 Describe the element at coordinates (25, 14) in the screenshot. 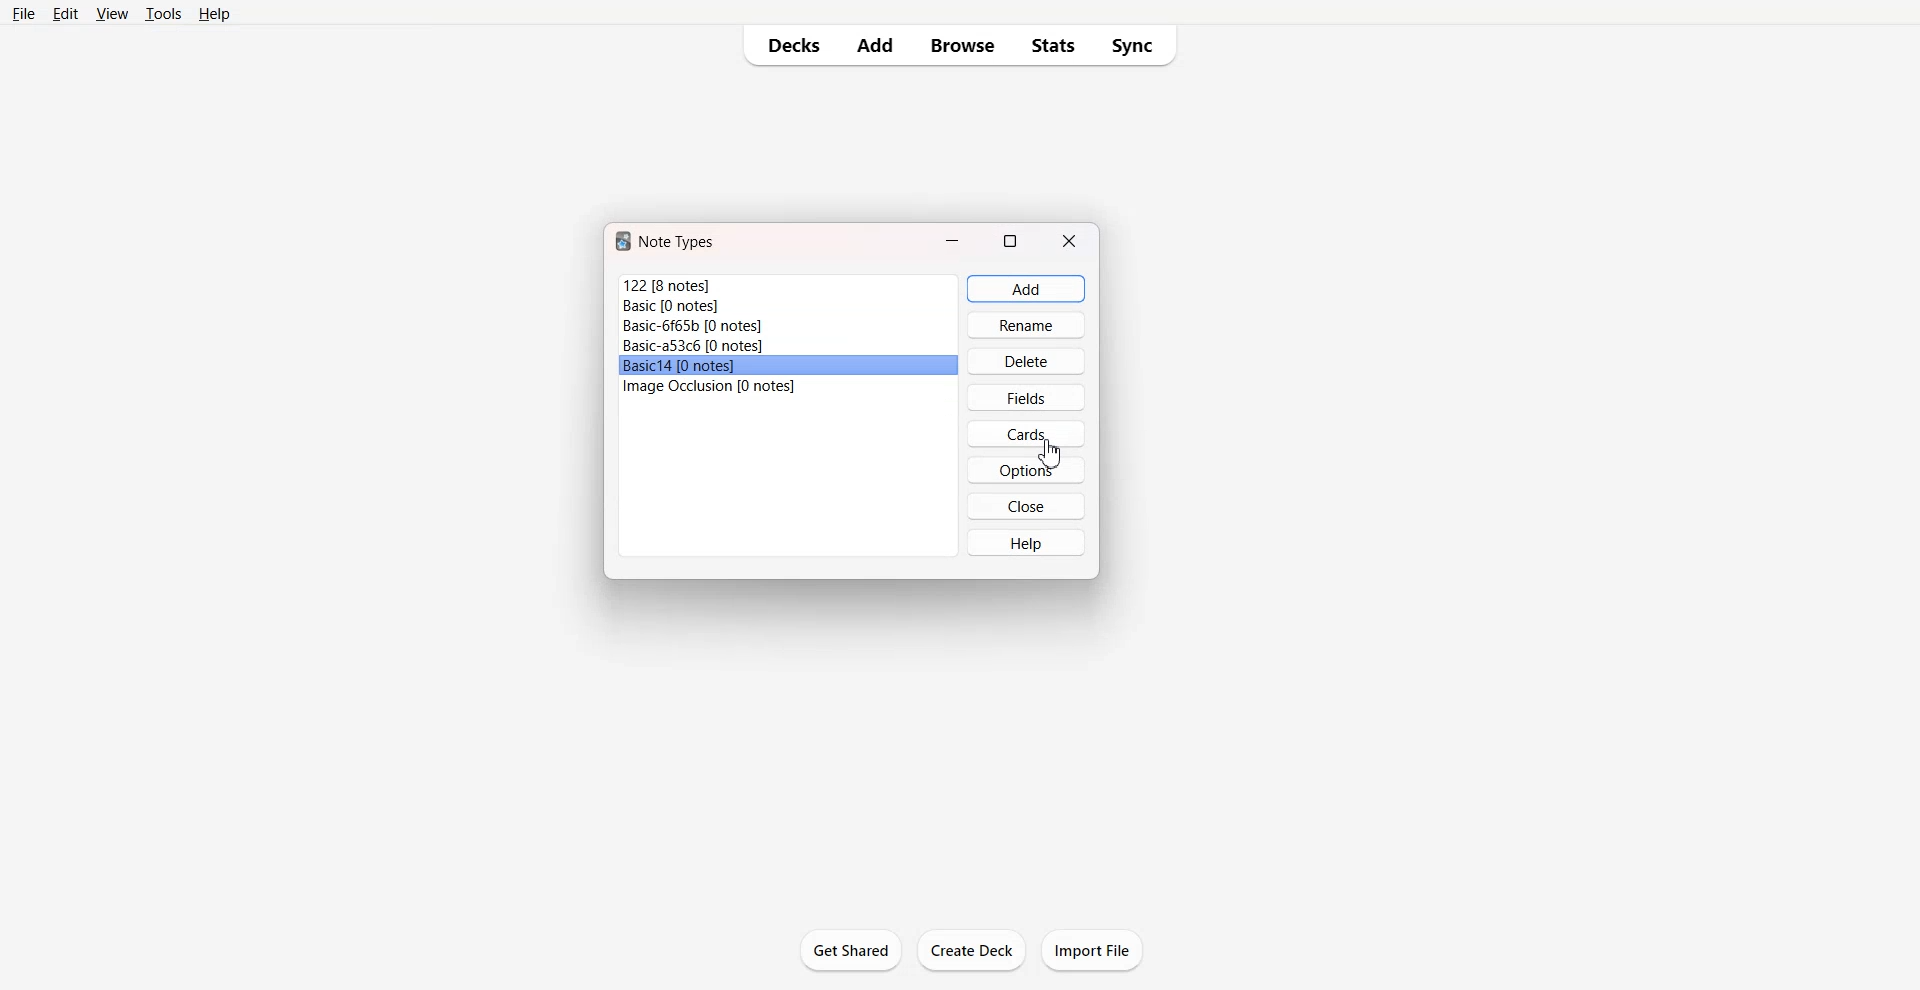

I see `File` at that location.